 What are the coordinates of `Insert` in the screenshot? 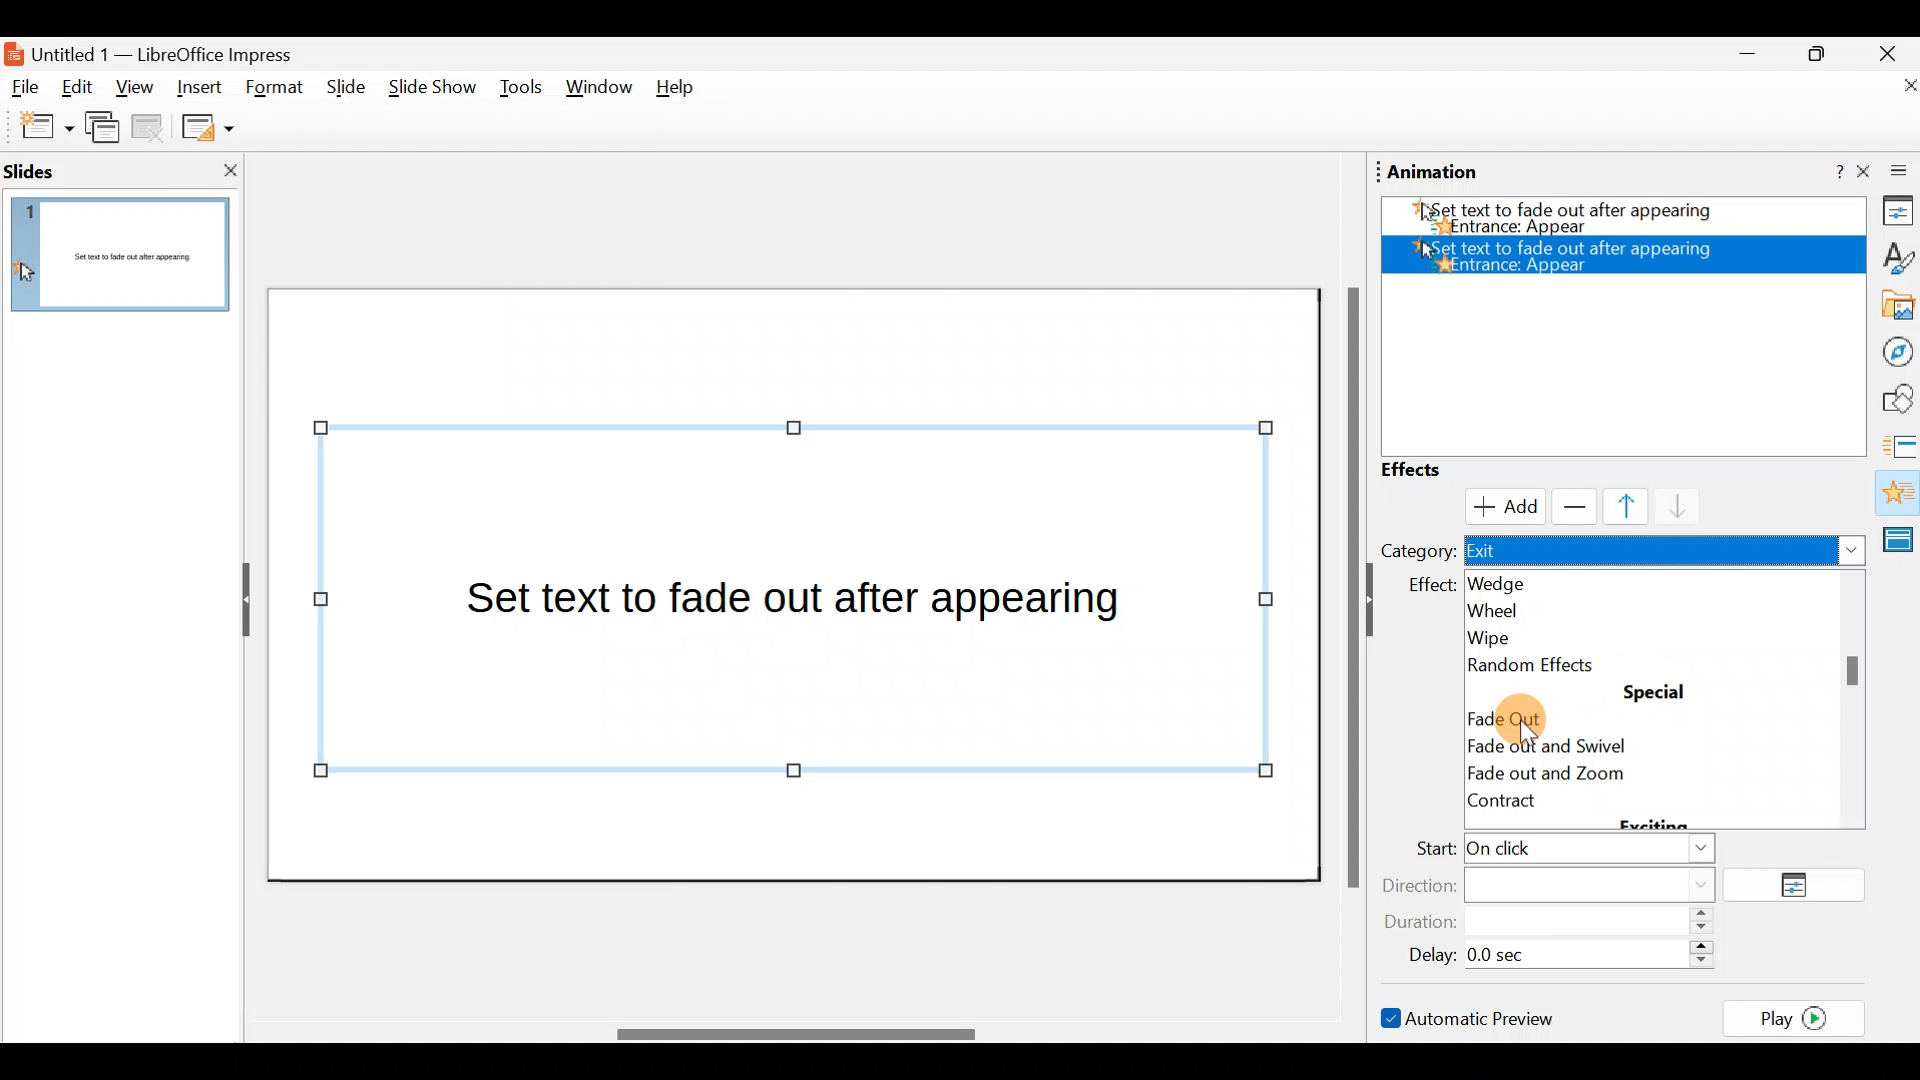 It's located at (199, 84).